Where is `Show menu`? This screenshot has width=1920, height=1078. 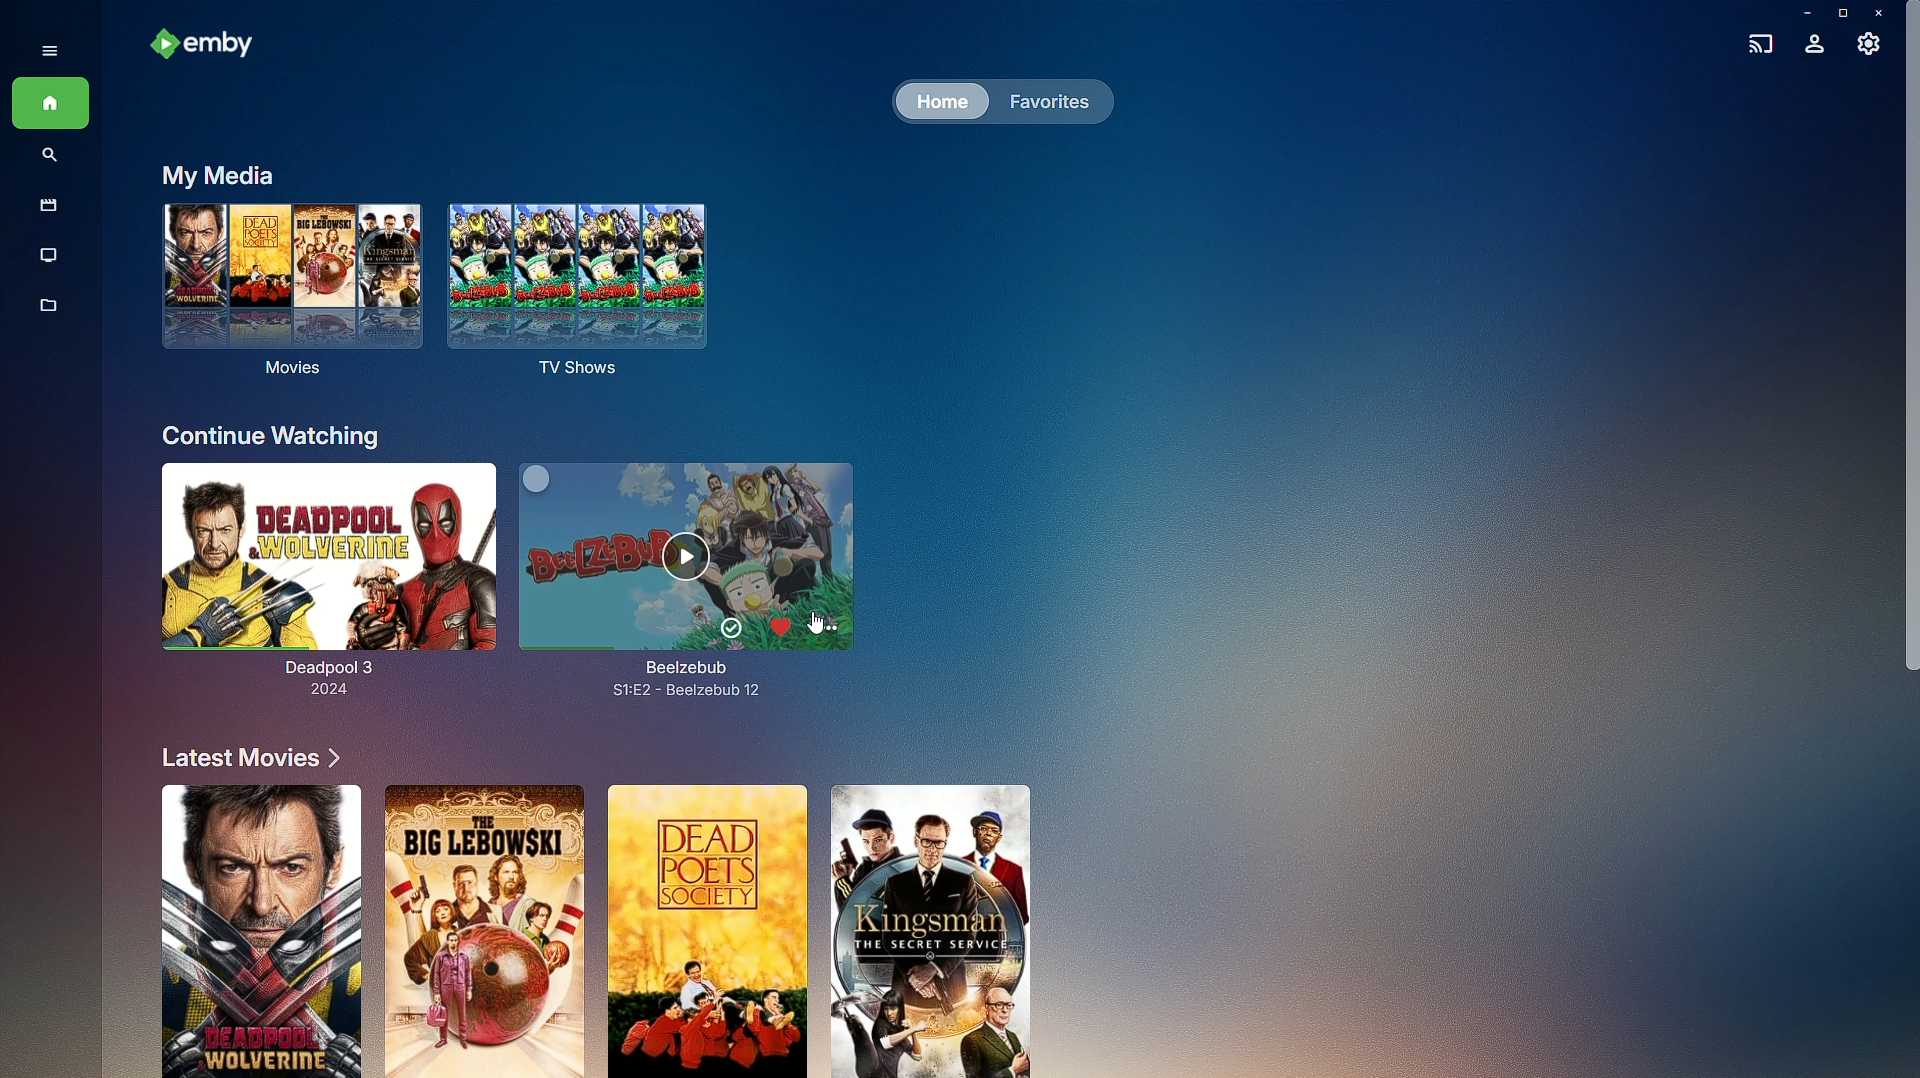
Show menu is located at coordinates (43, 49).